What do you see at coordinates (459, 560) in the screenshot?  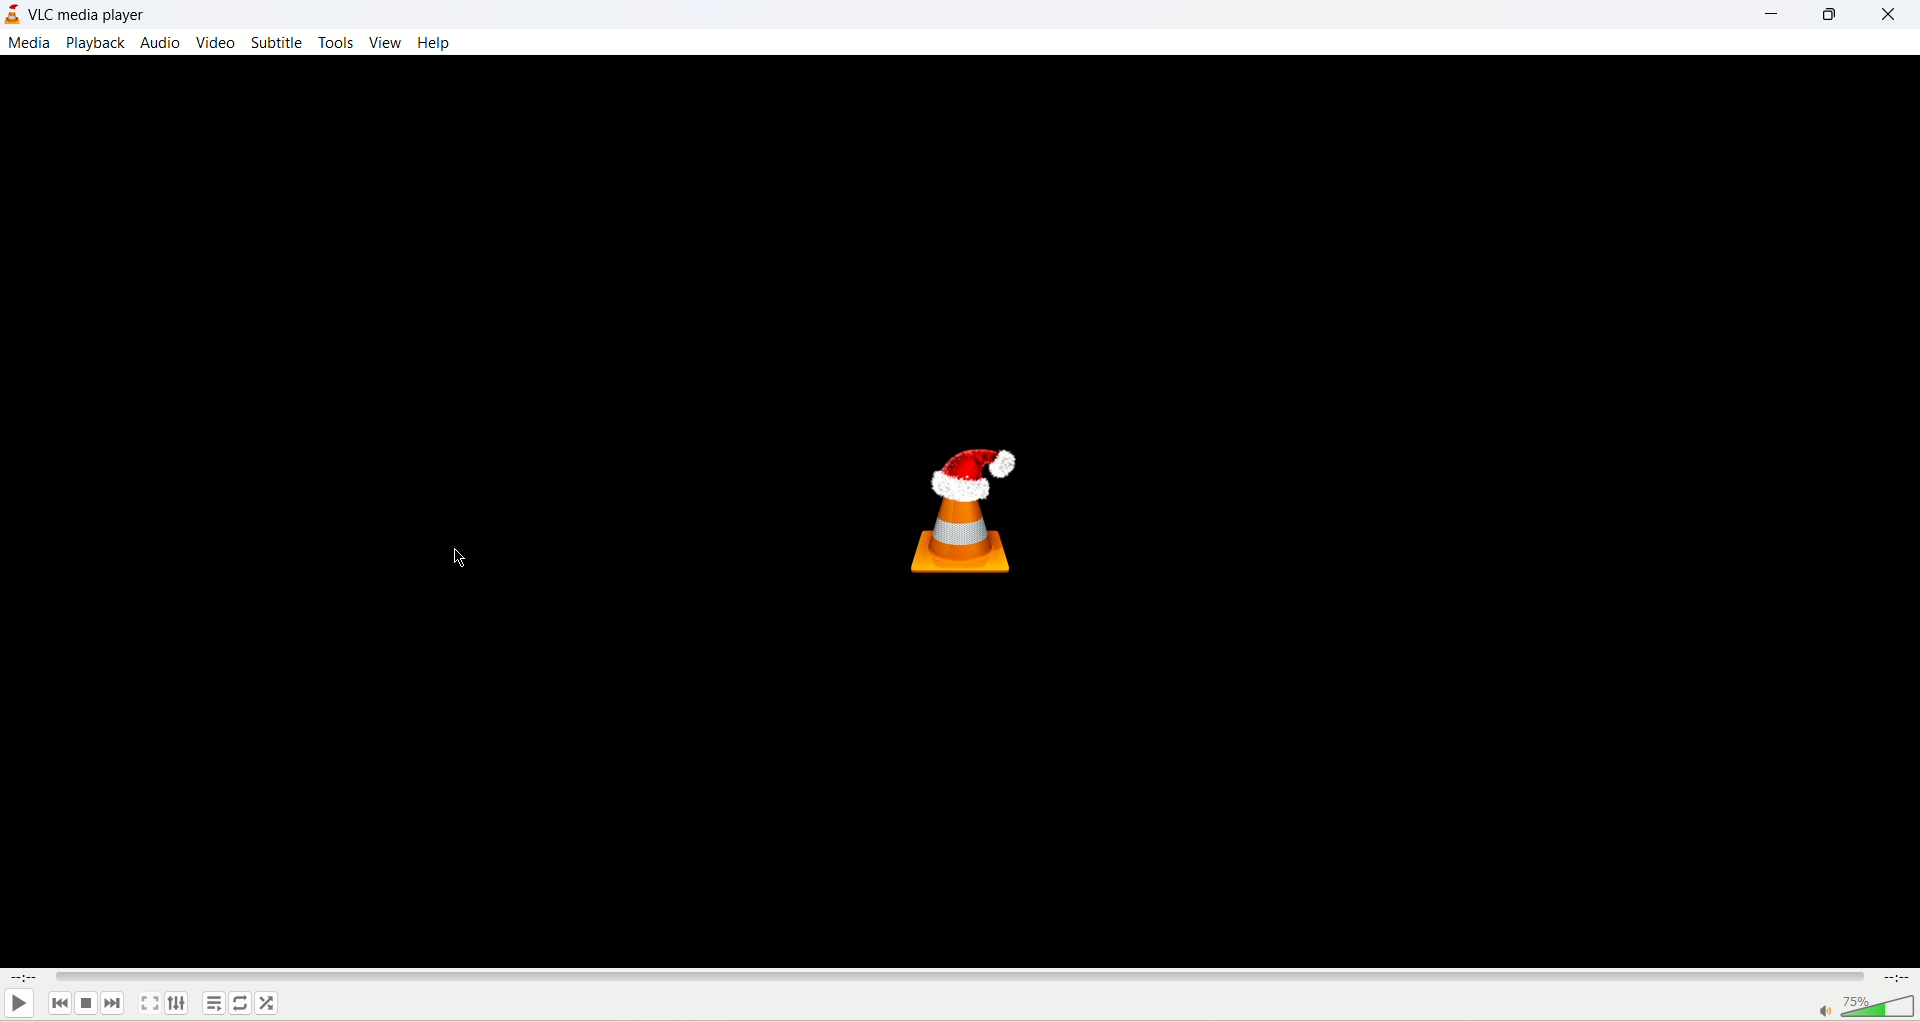 I see `cursor` at bounding box center [459, 560].